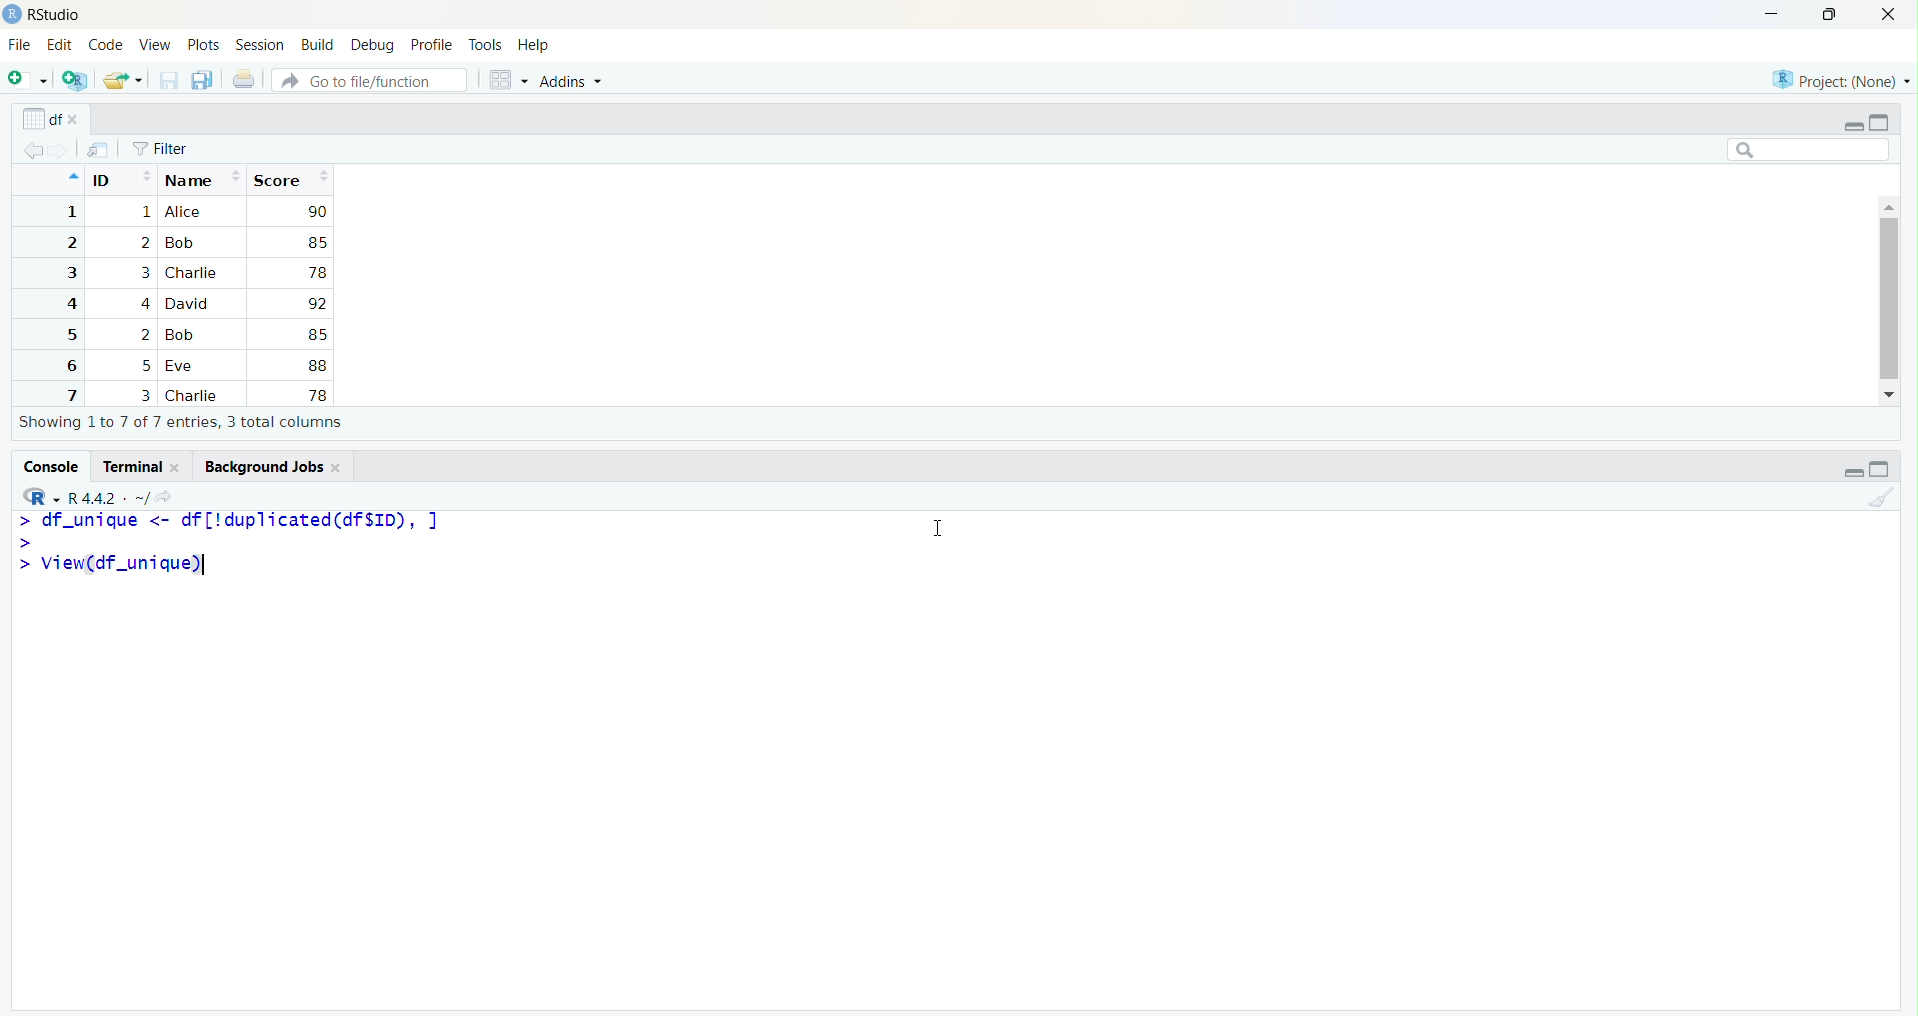  Describe the element at coordinates (259, 466) in the screenshot. I see `background jobs` at that location.